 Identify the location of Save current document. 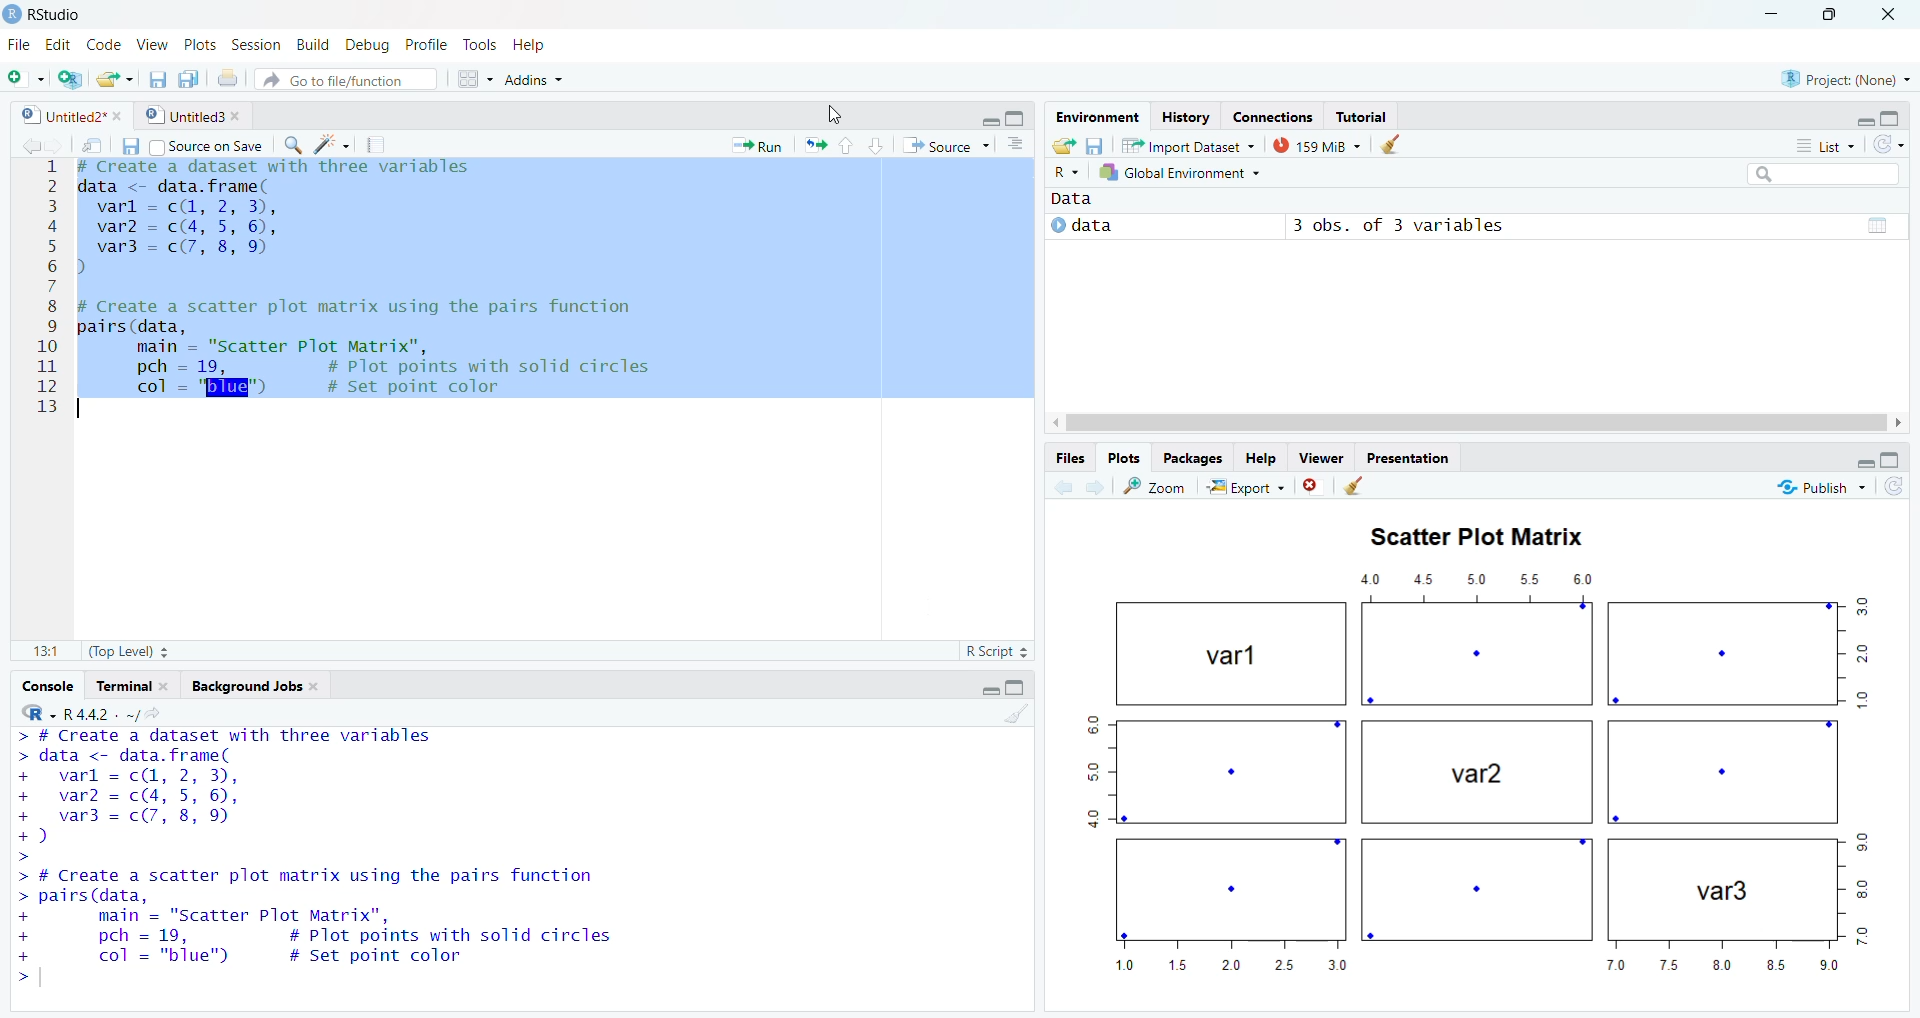
(130, 145).